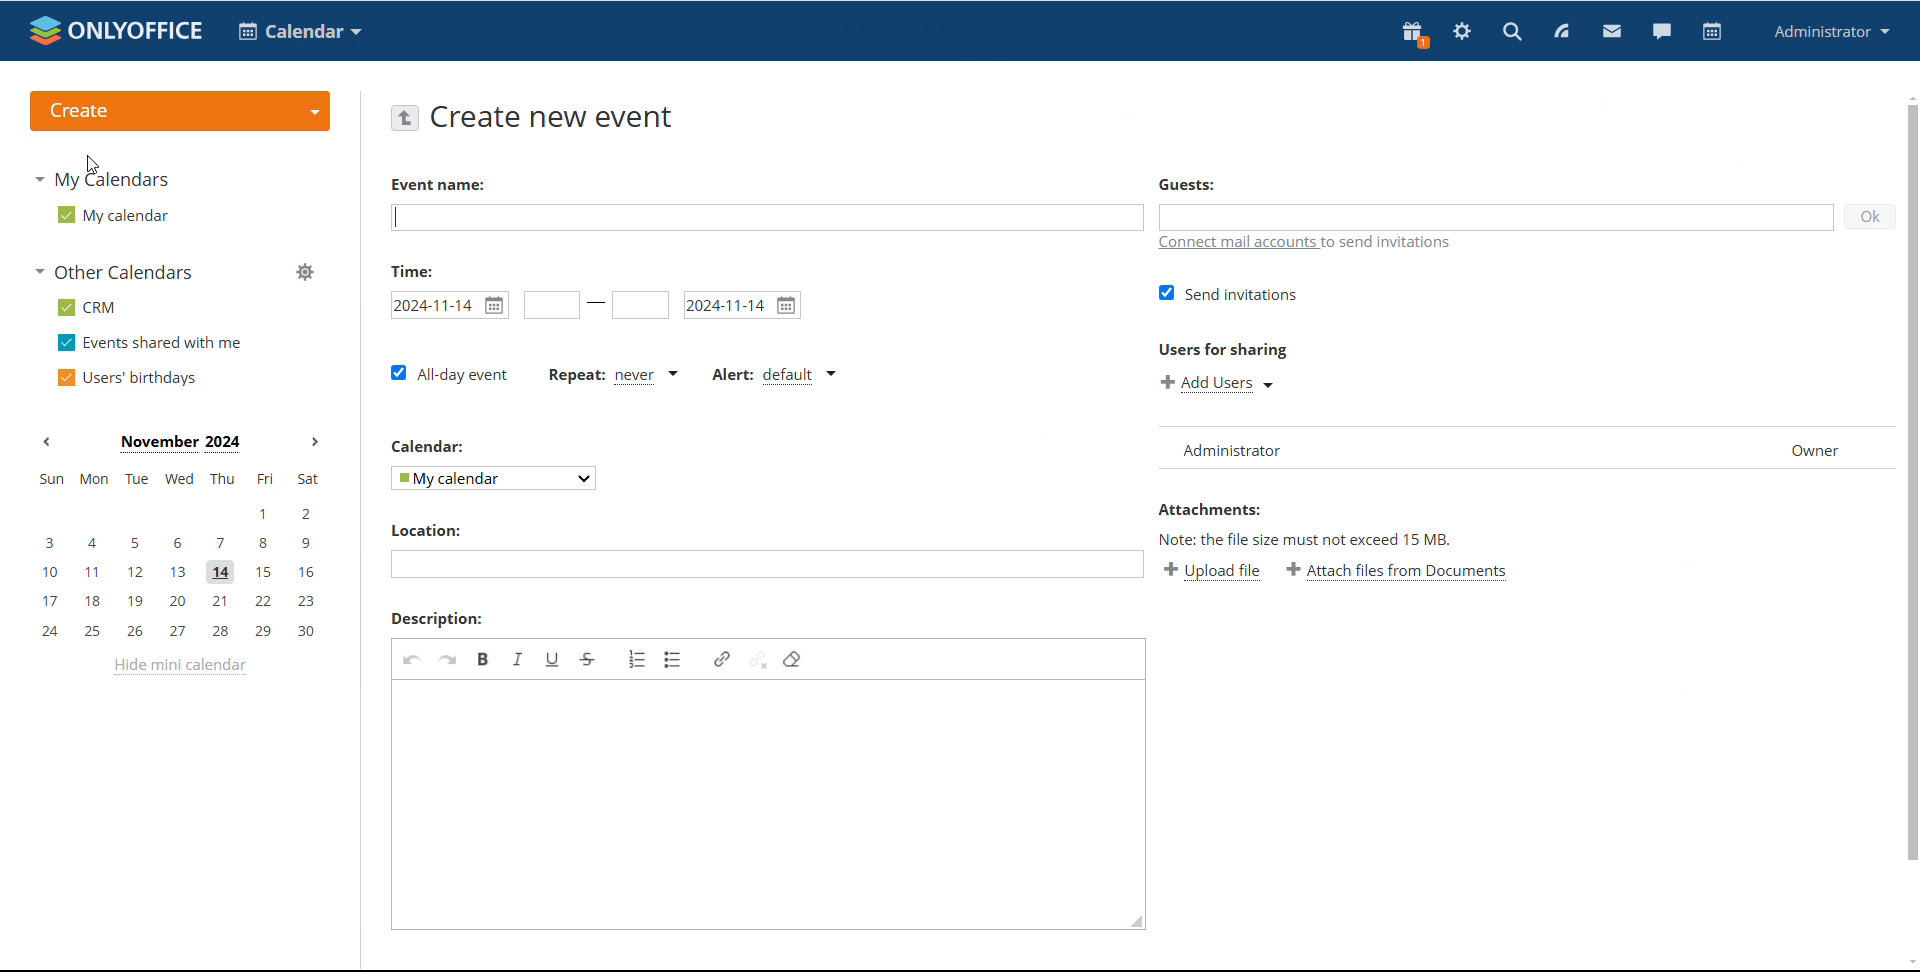 Image resolution: width=1920 pixels, height=972 pixels. Describe the element at coordinates (300, 31) in the screenshot. I see `calendar` at that location.